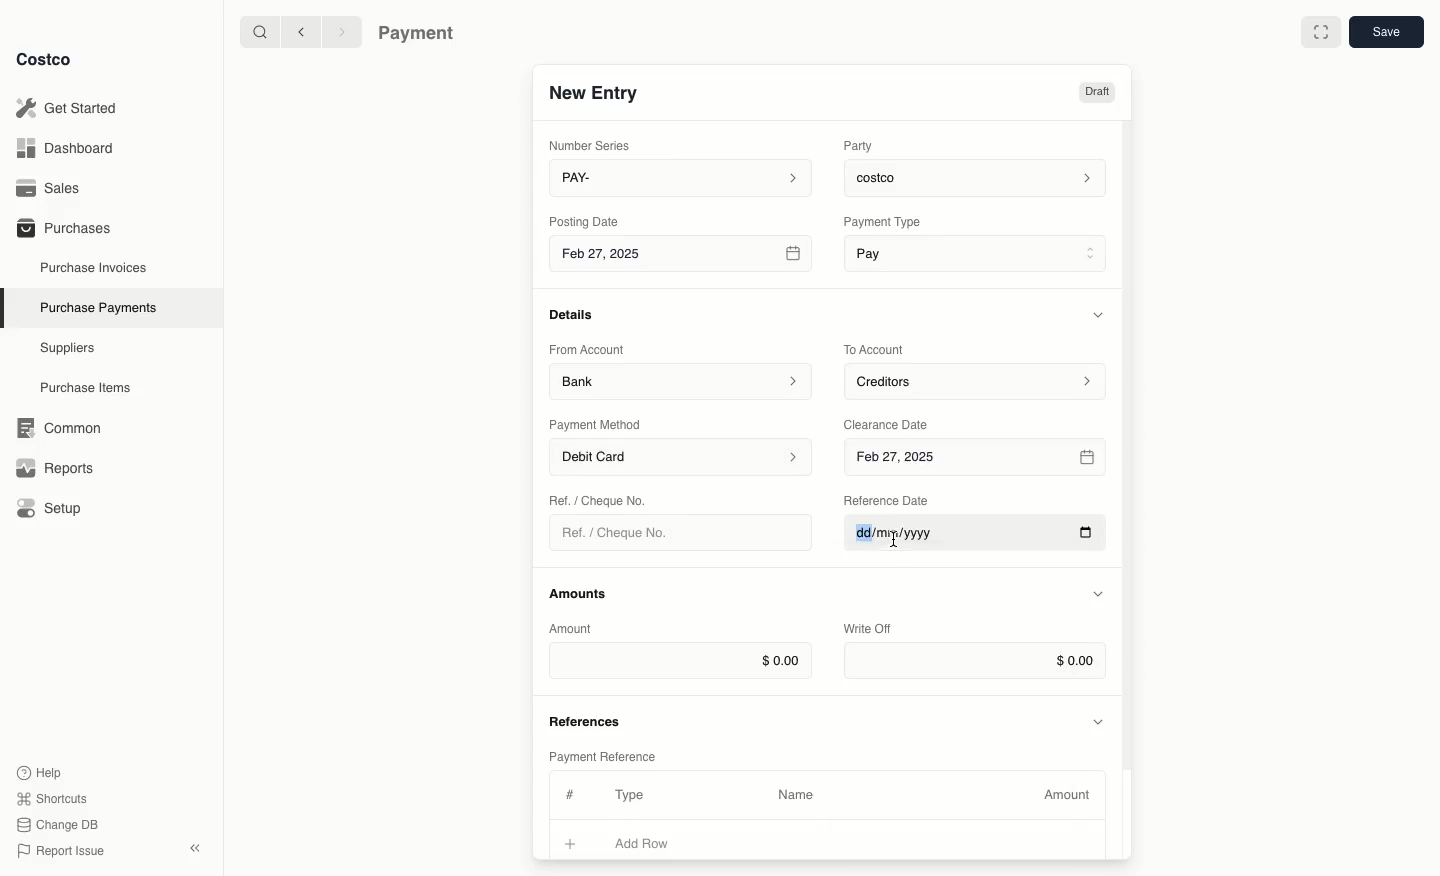  Describe the element at coordinates (682, 458) in the screenshot. I see `Debit Card` at that location.